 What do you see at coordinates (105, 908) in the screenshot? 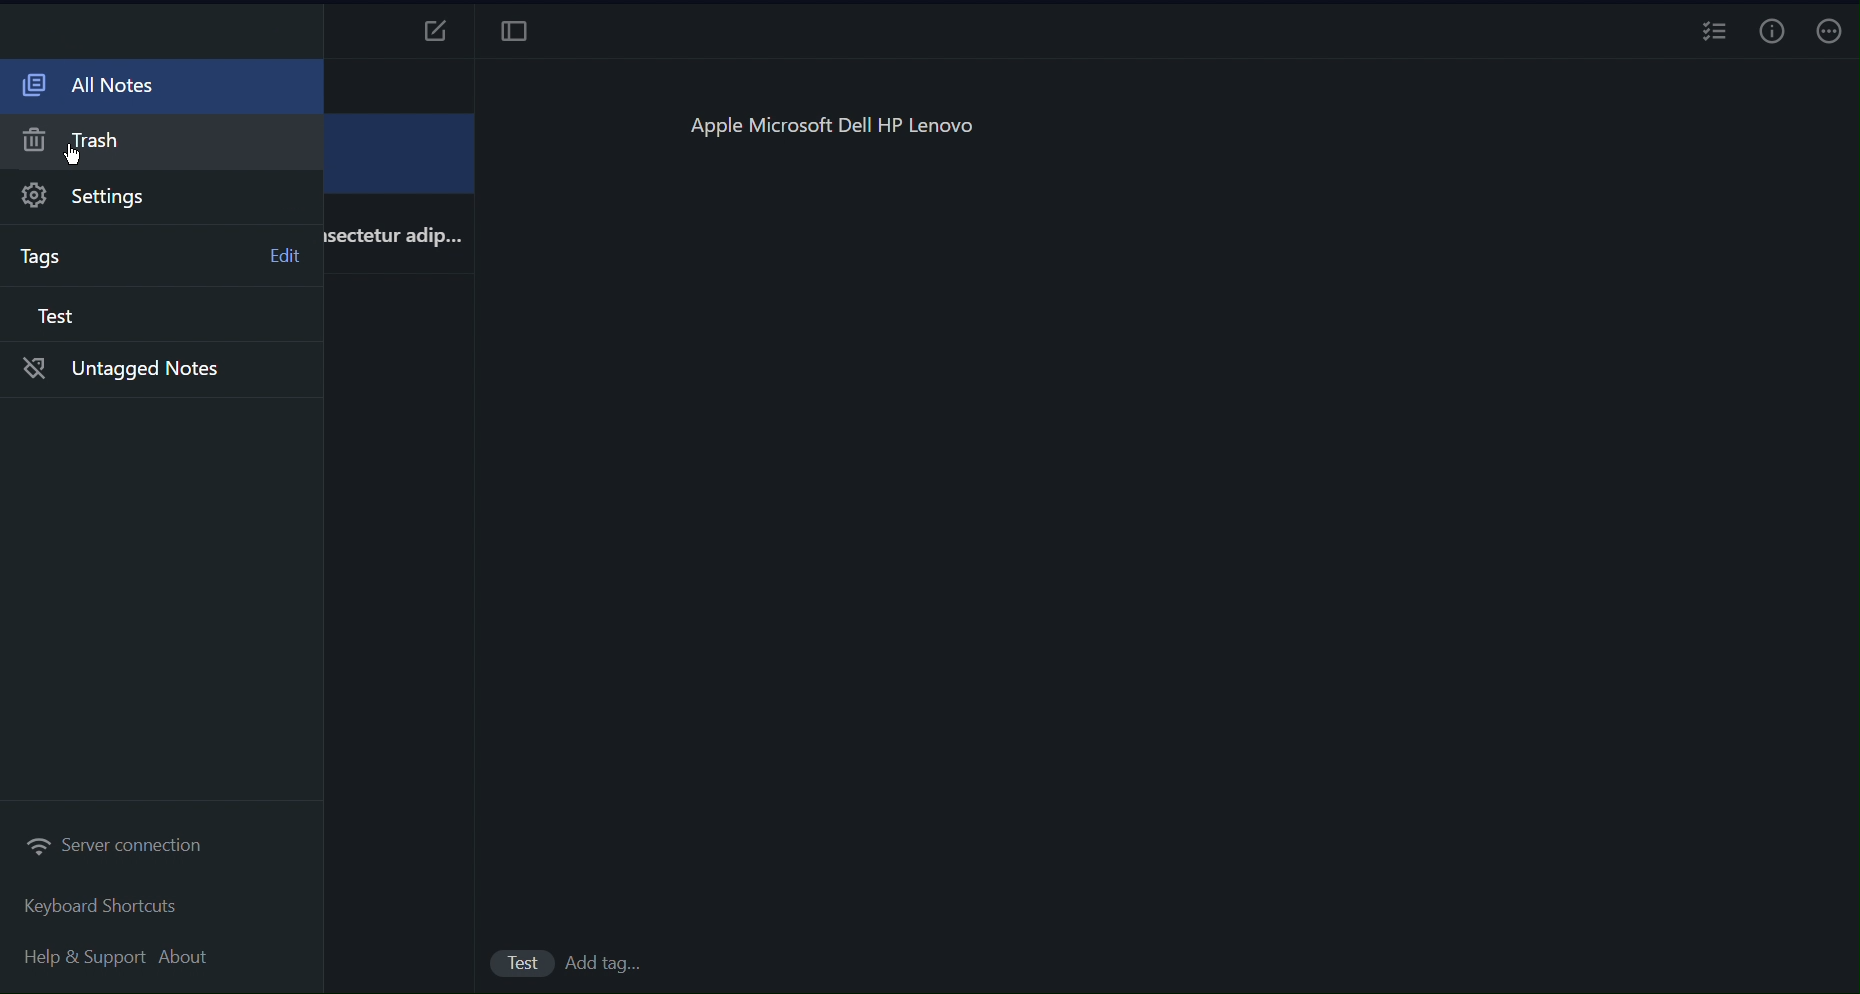
I see `Keyboard Shortcuts` at bounding box center [105, 908].